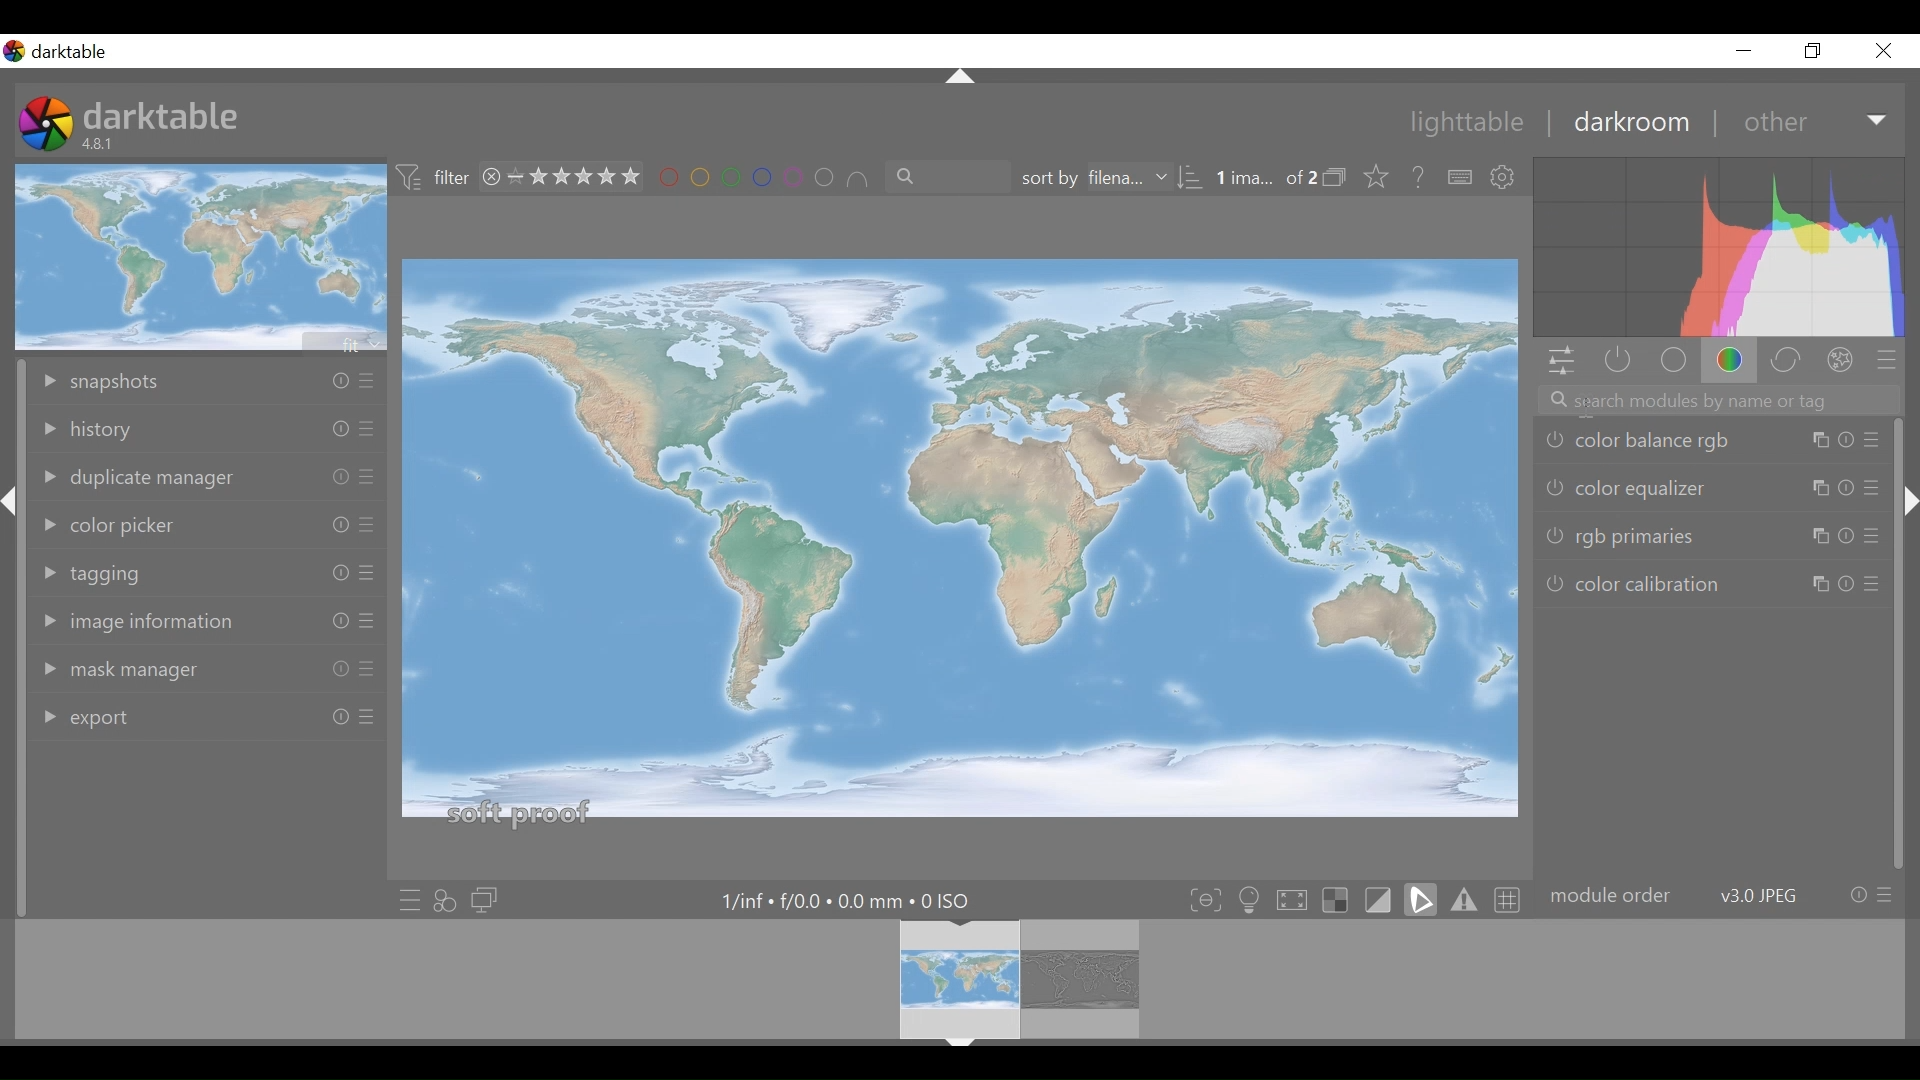 This screenshot has height=1080, width=1920. Describe the element at coordinates (959, 76) in the screenshot. I see `expand/collapse` at that location.